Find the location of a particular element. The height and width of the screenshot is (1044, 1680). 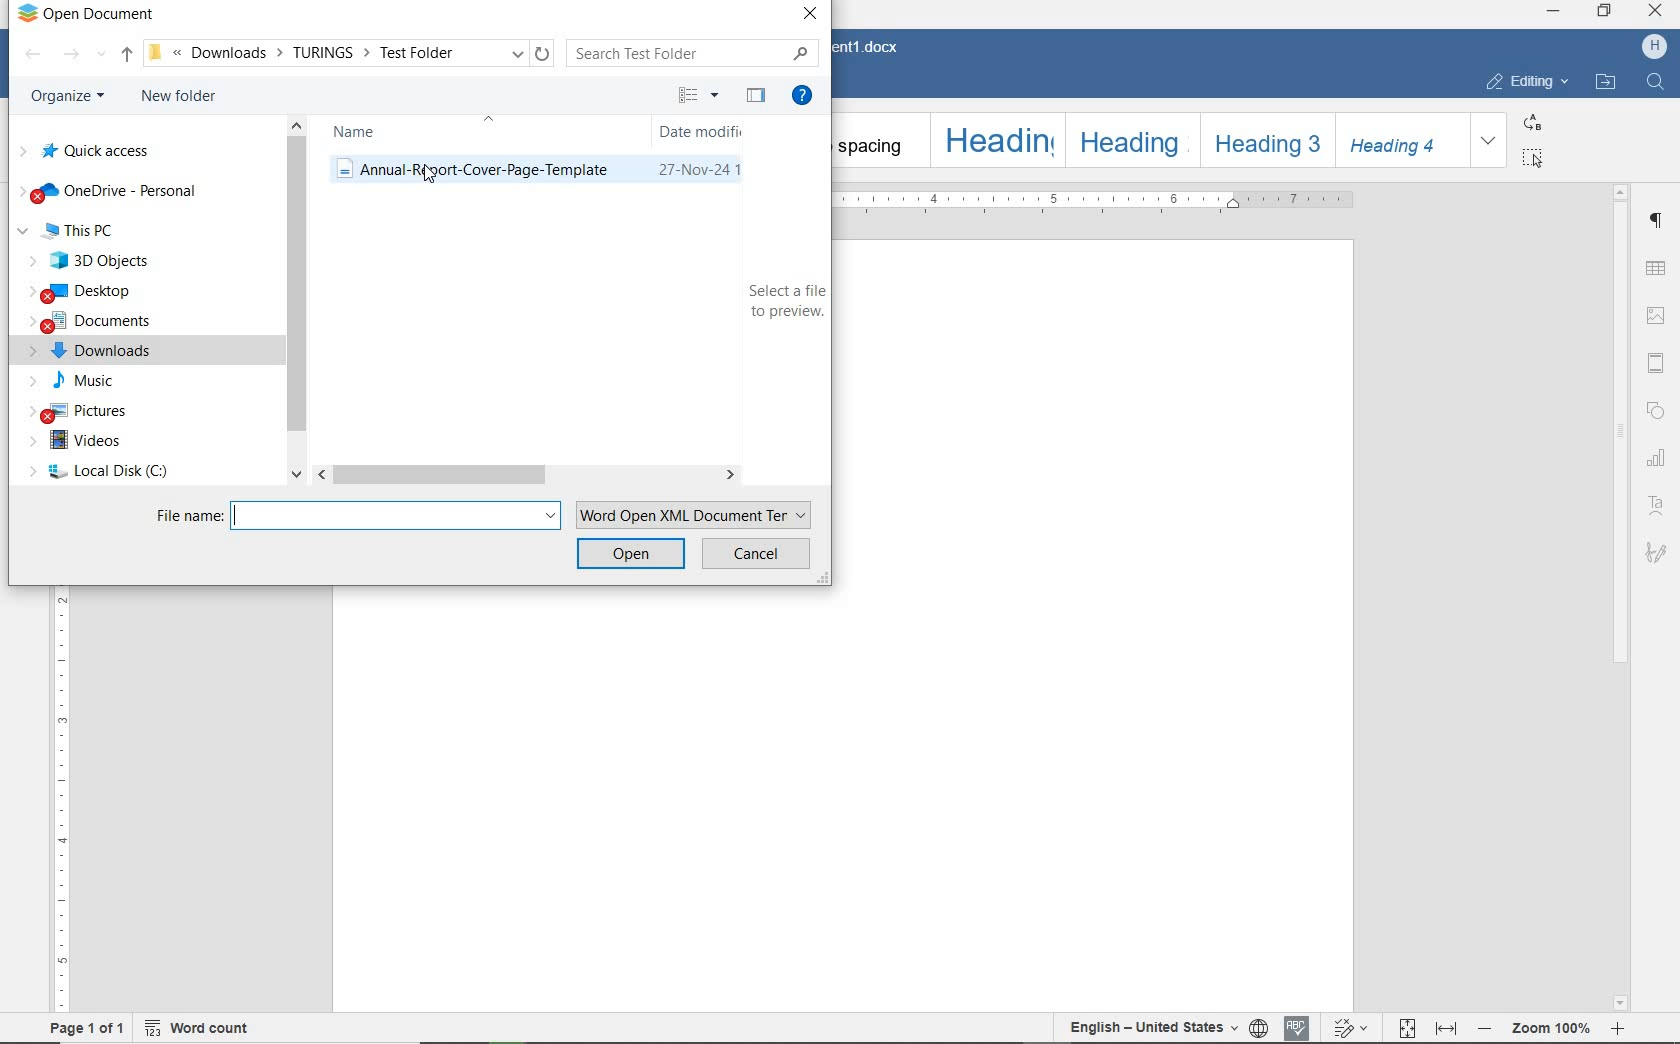

minimize is located at coordinates (1554, 12).